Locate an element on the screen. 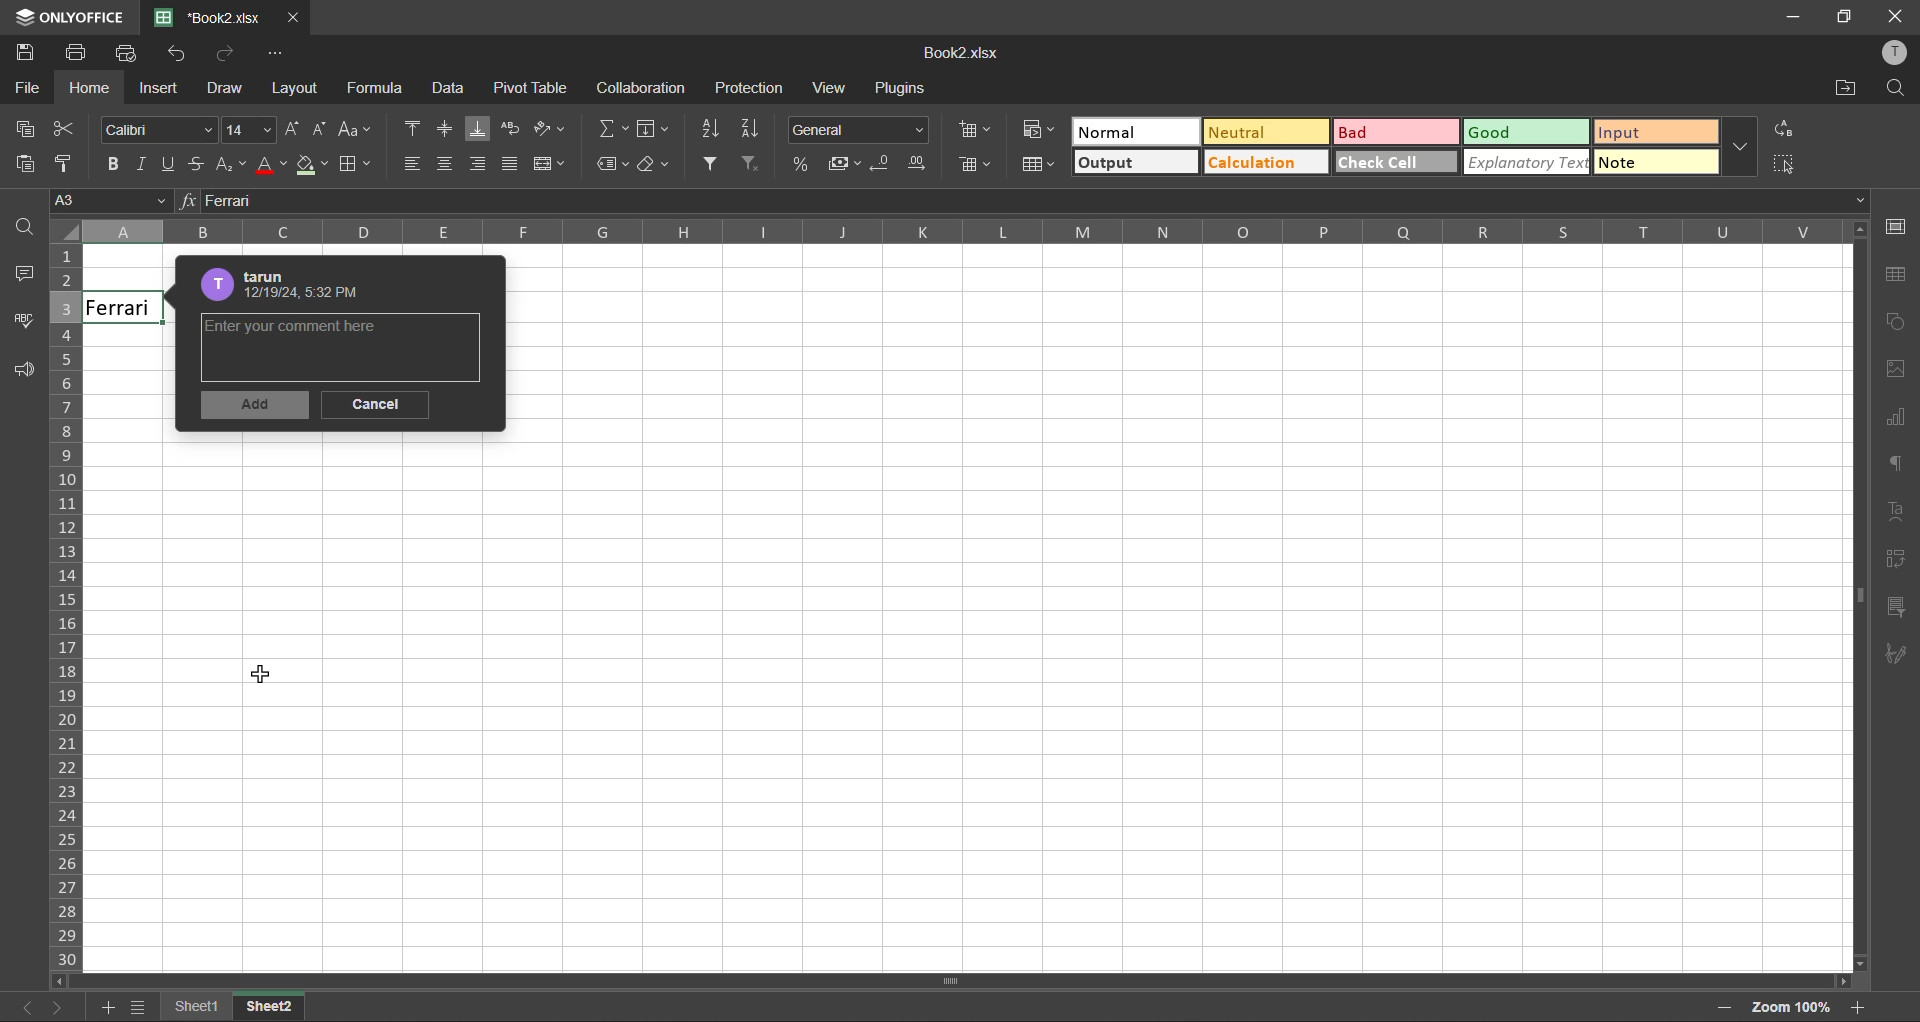  Full Screen is located at coordinates (1846, 18).